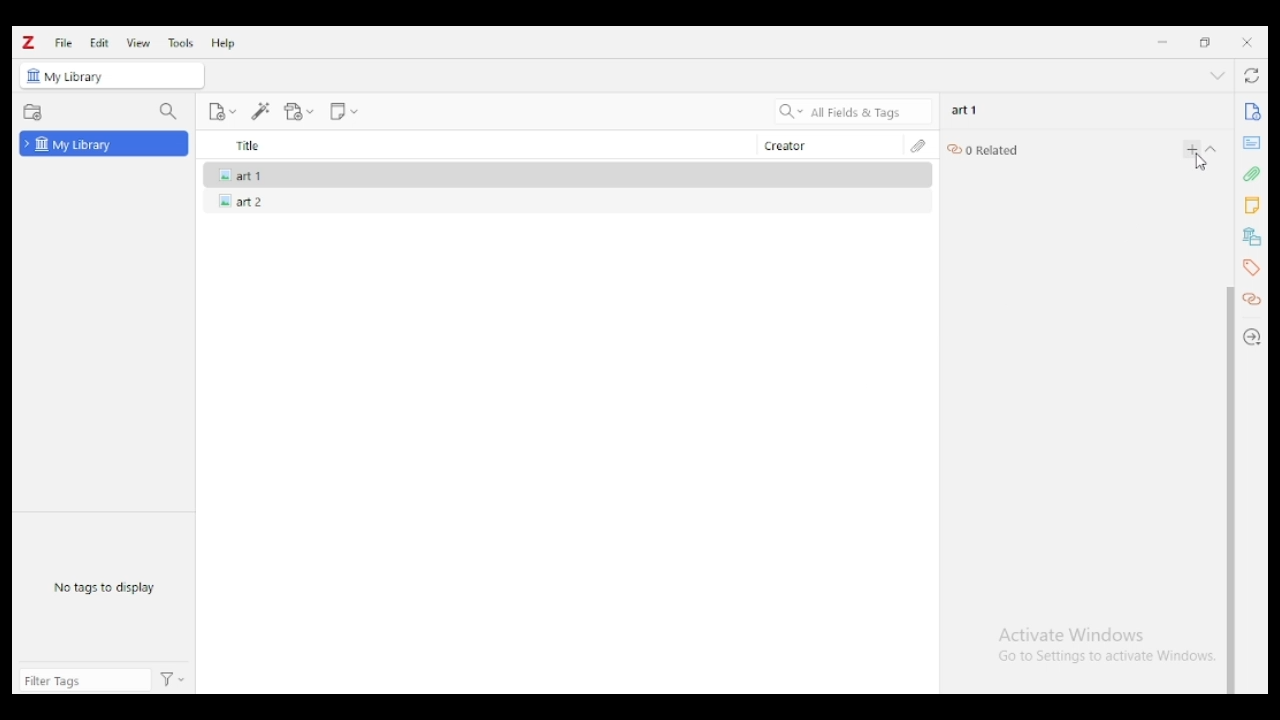 This screenshot has height=720, width=1280. I want to click on add, so click(1192, 149).